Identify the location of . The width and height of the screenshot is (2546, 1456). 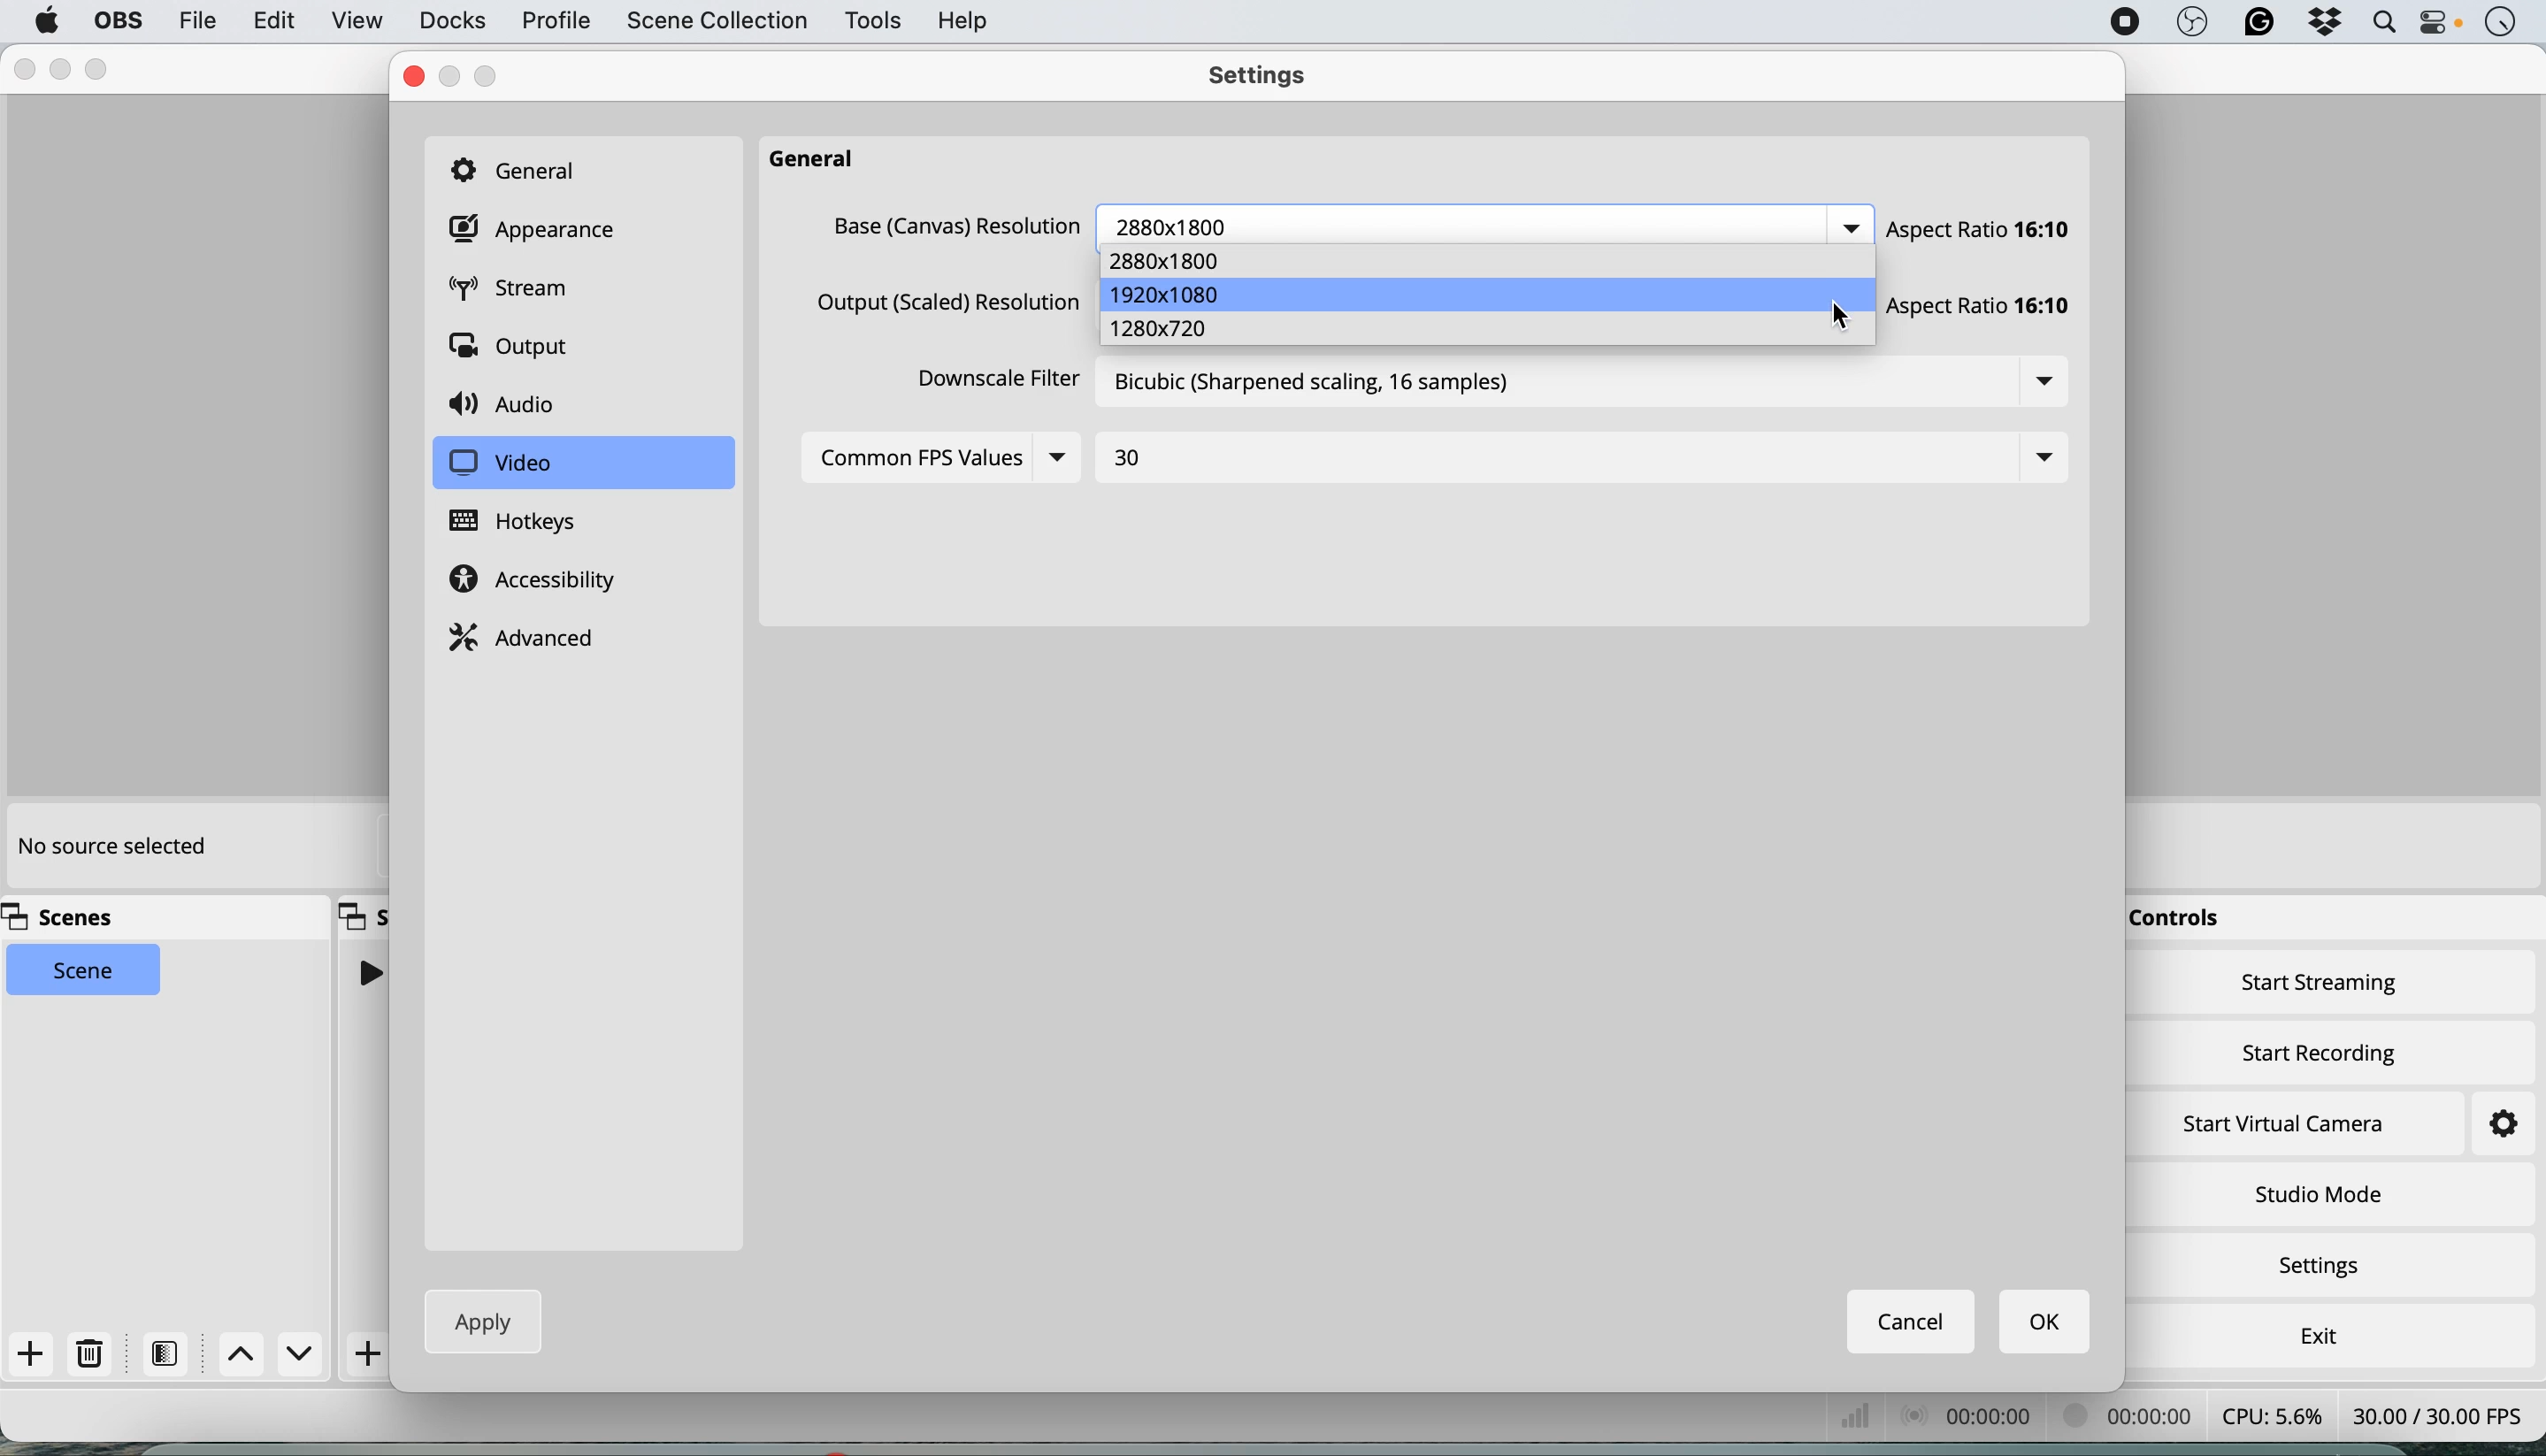
(953, 226).